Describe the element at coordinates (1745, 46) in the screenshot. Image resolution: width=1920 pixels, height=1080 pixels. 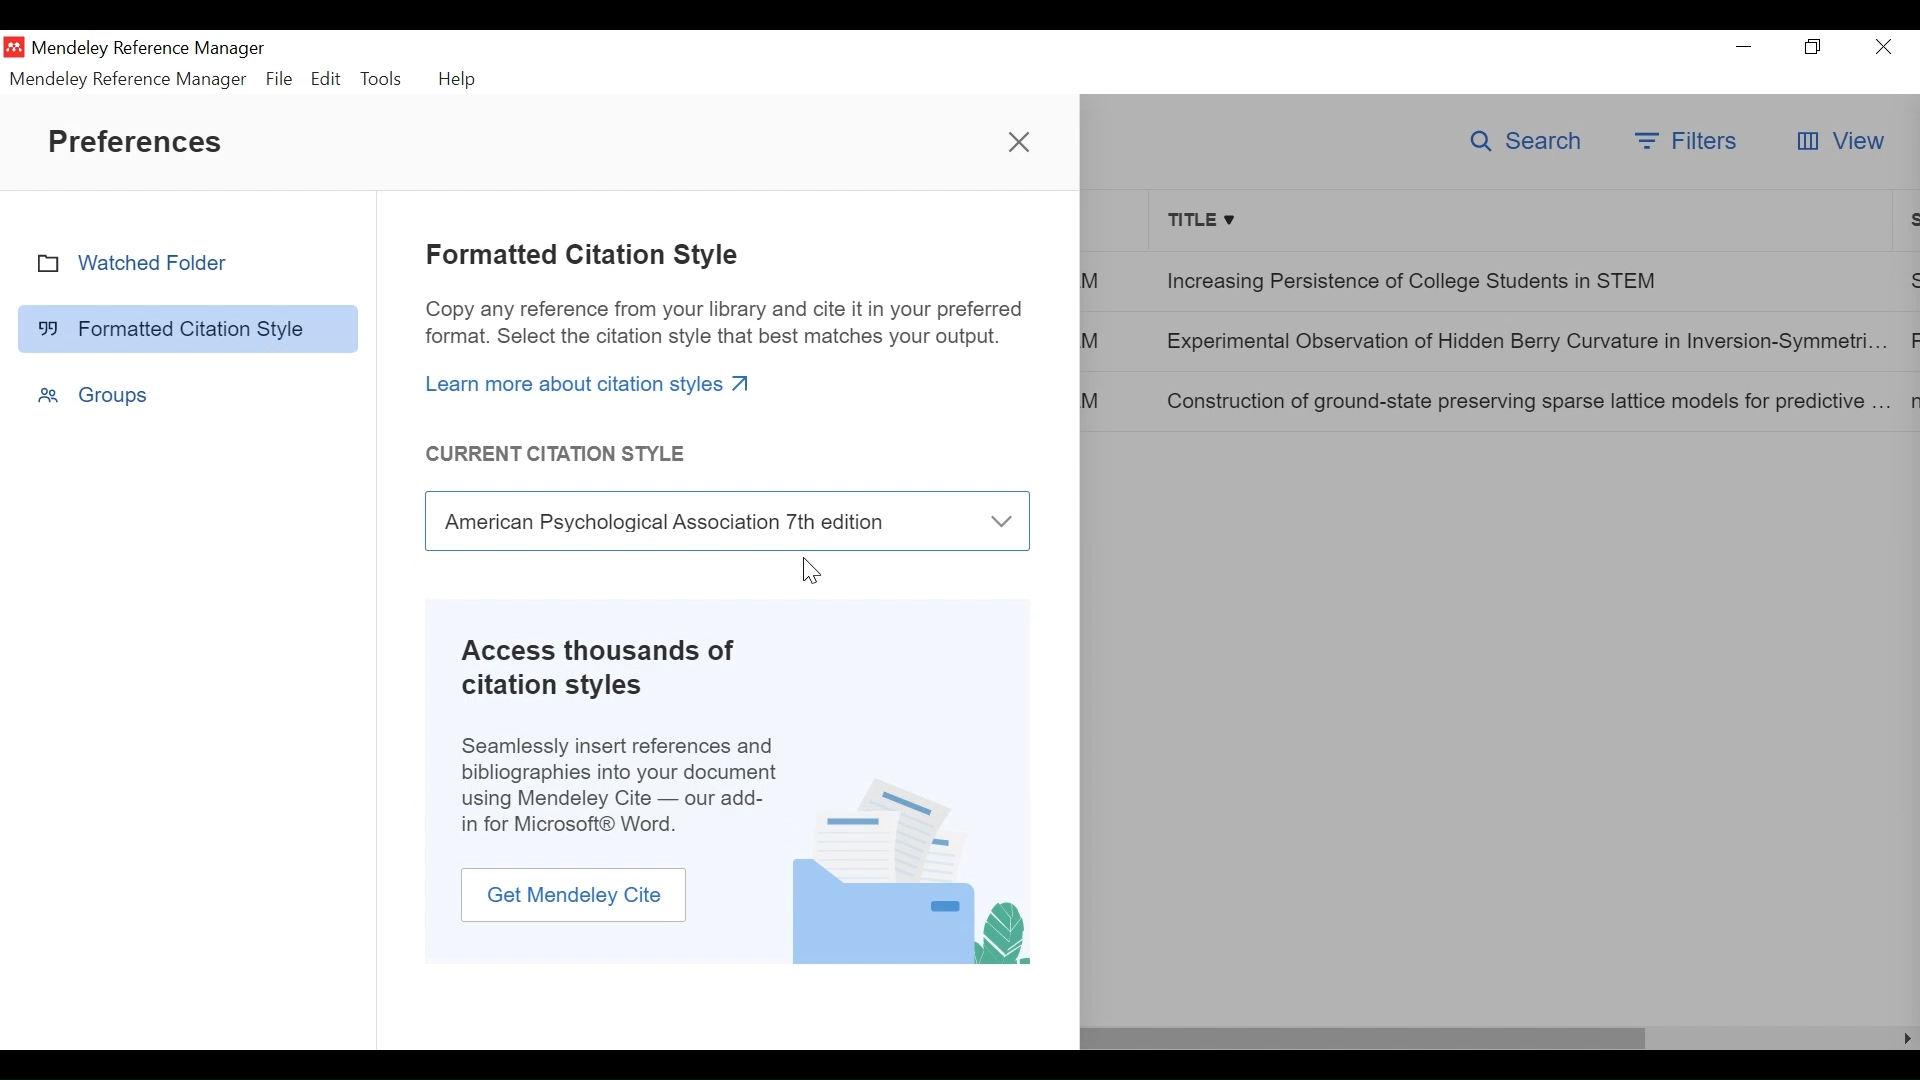
I see `Minimize` at that location.